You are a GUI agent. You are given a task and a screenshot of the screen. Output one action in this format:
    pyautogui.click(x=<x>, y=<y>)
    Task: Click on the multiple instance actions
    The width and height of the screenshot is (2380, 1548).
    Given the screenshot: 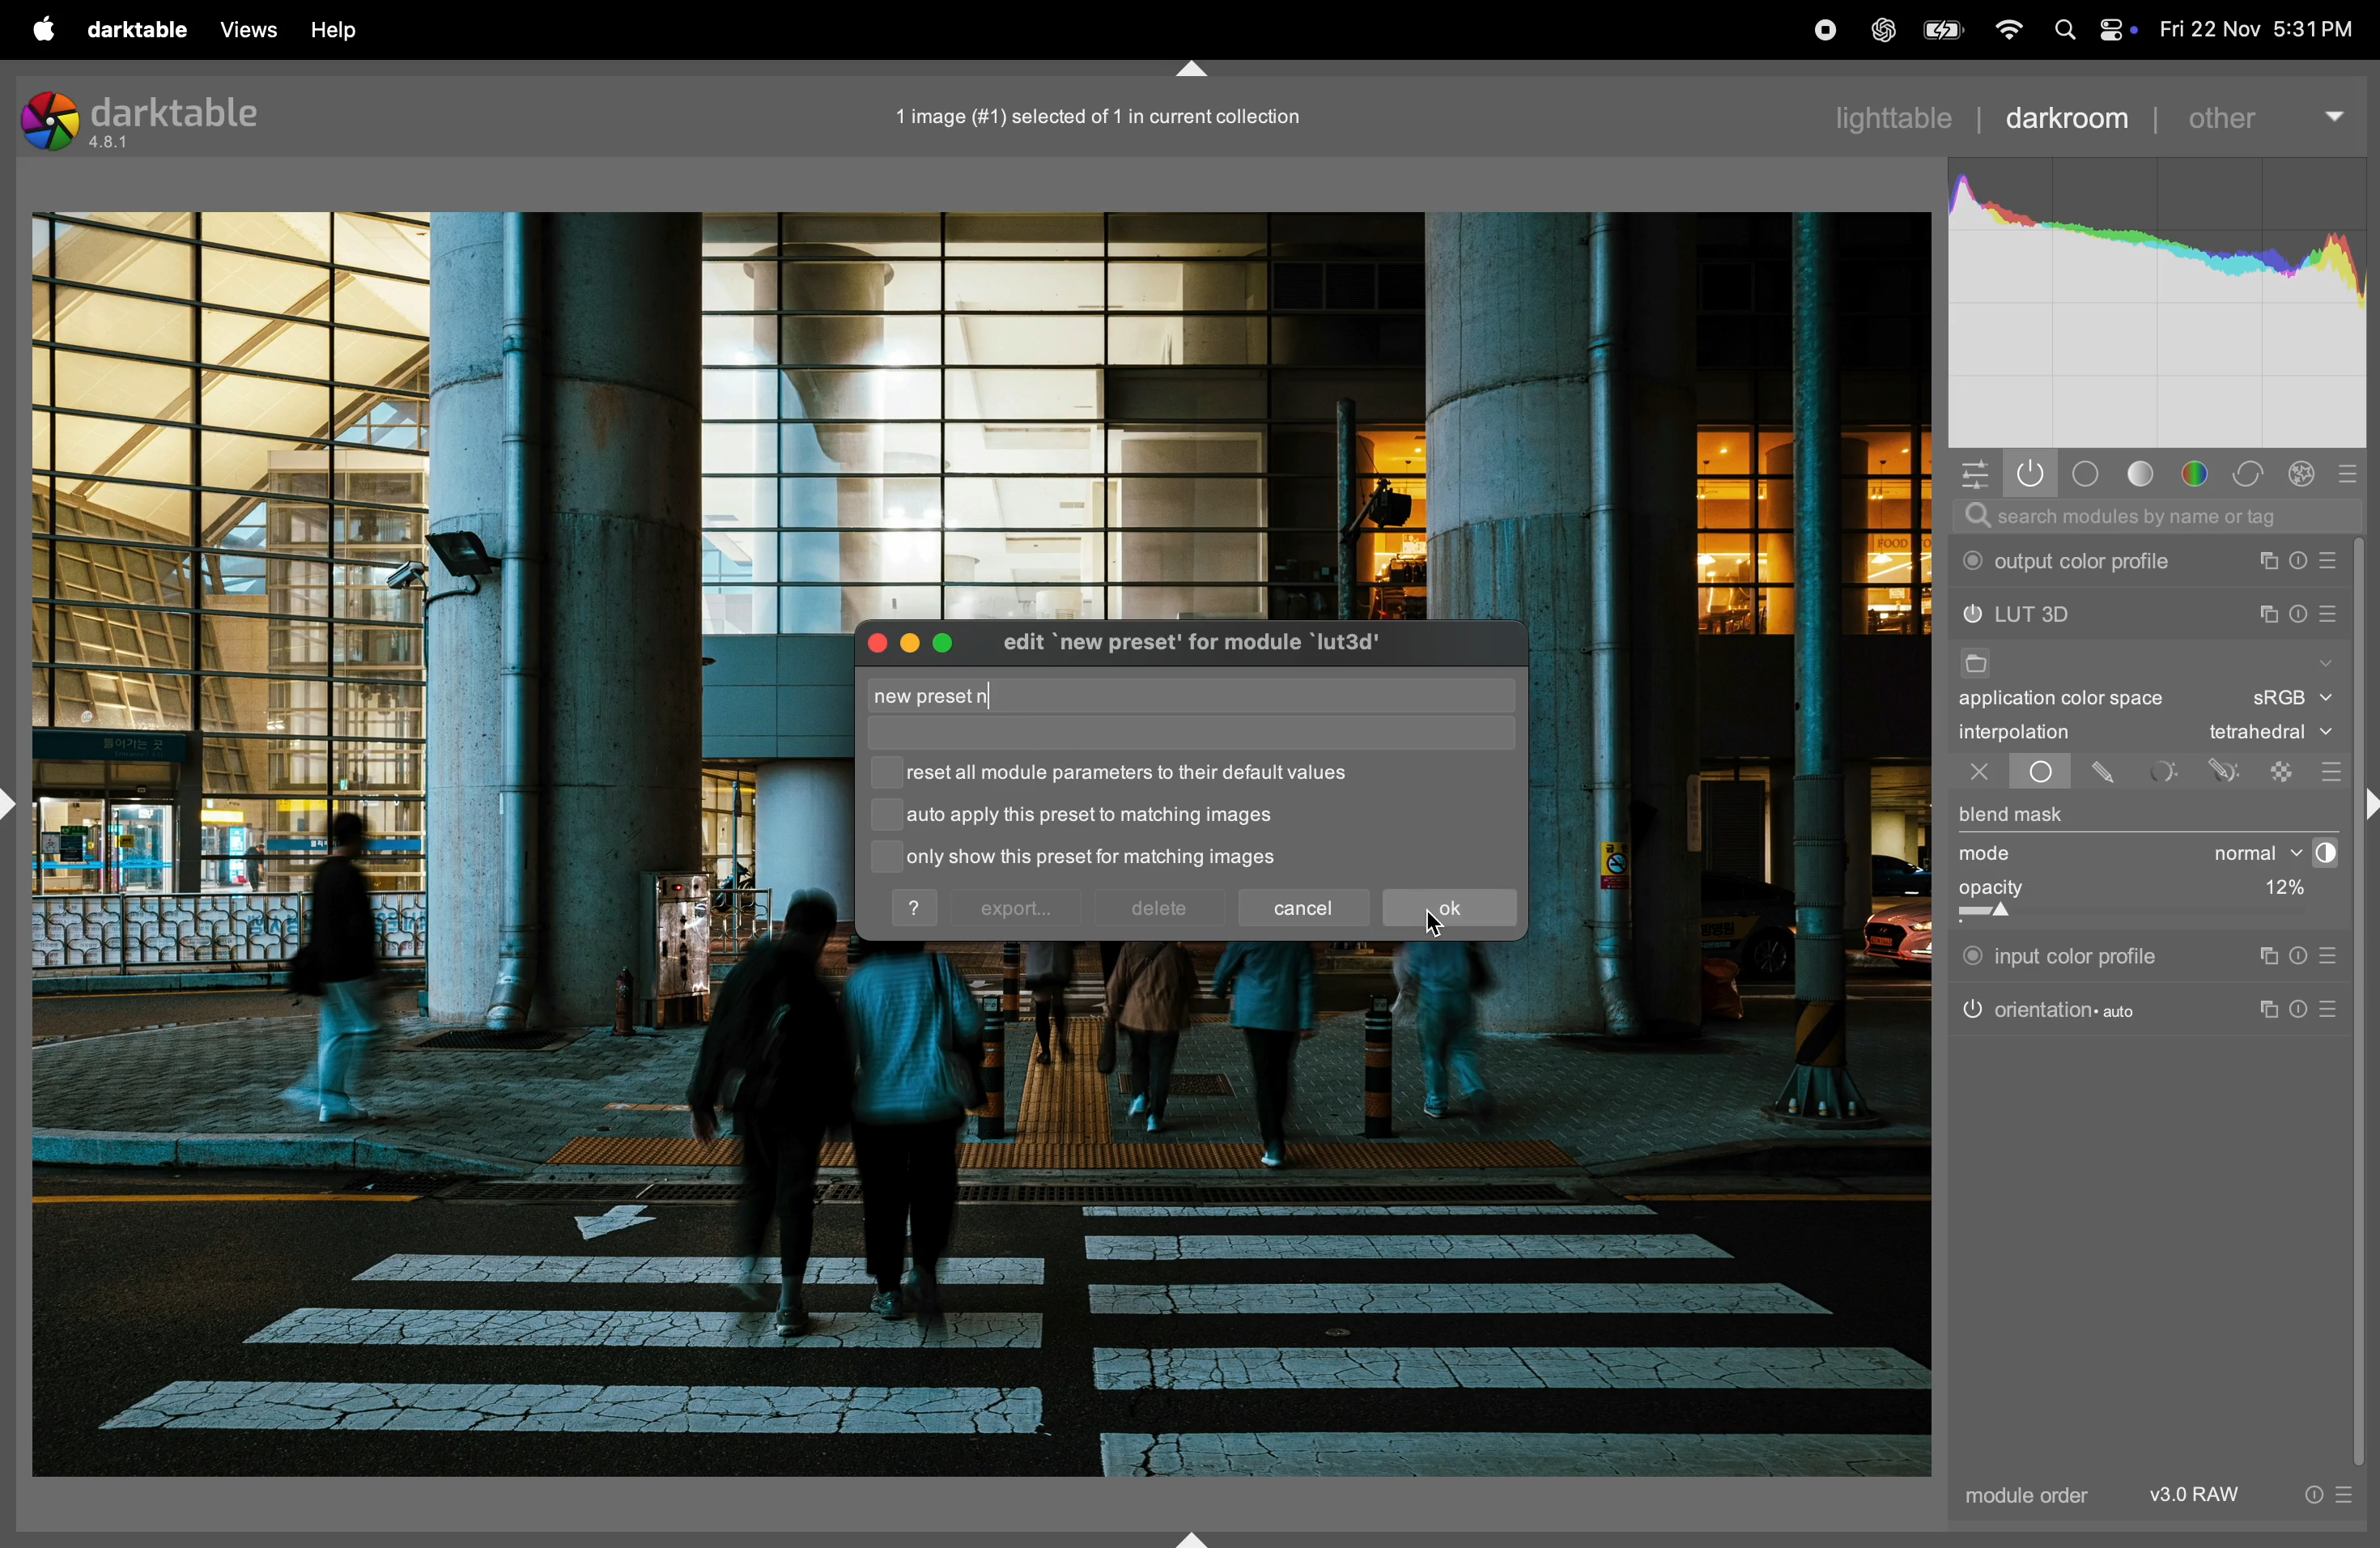 What is the action you would take?
    pyautogui.click(x=2269, y=561)
    